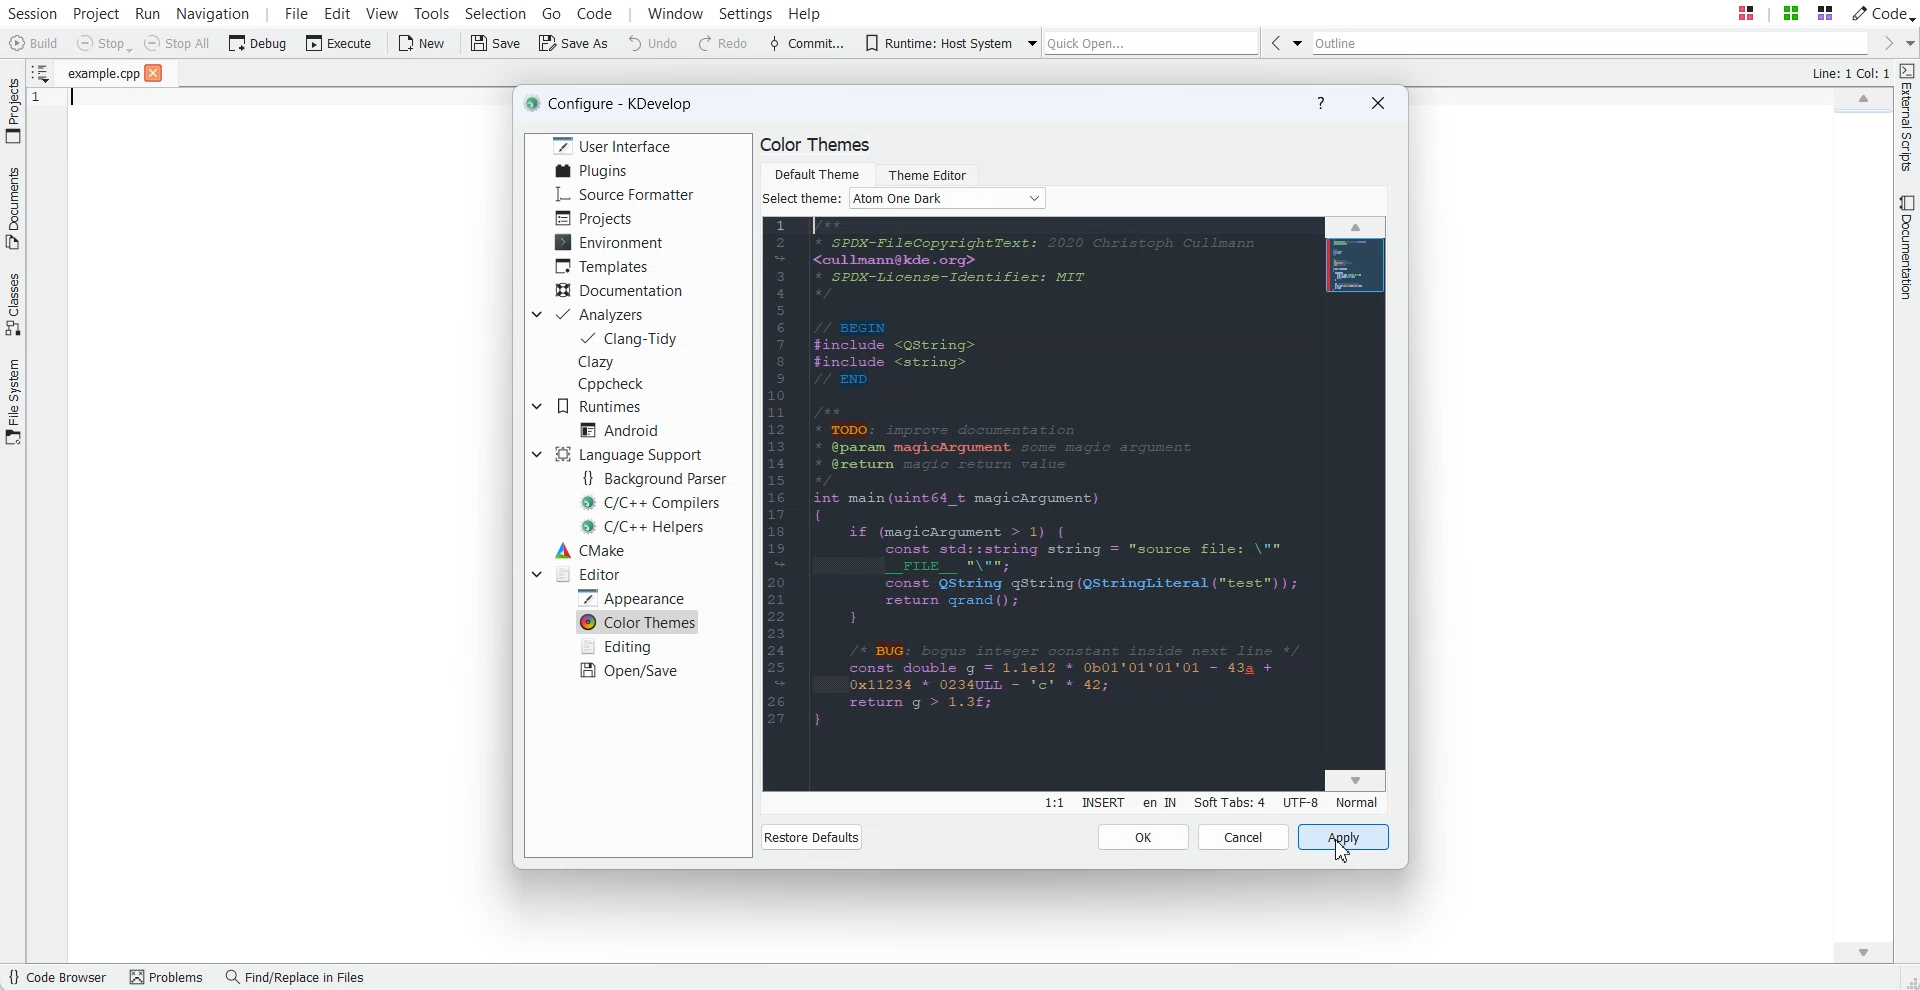 The image size is (1920, 990). What do you see at coordinates (1300, 802) in the screenshot?
I see `UTF-8` at bounding box center [1300, 802].